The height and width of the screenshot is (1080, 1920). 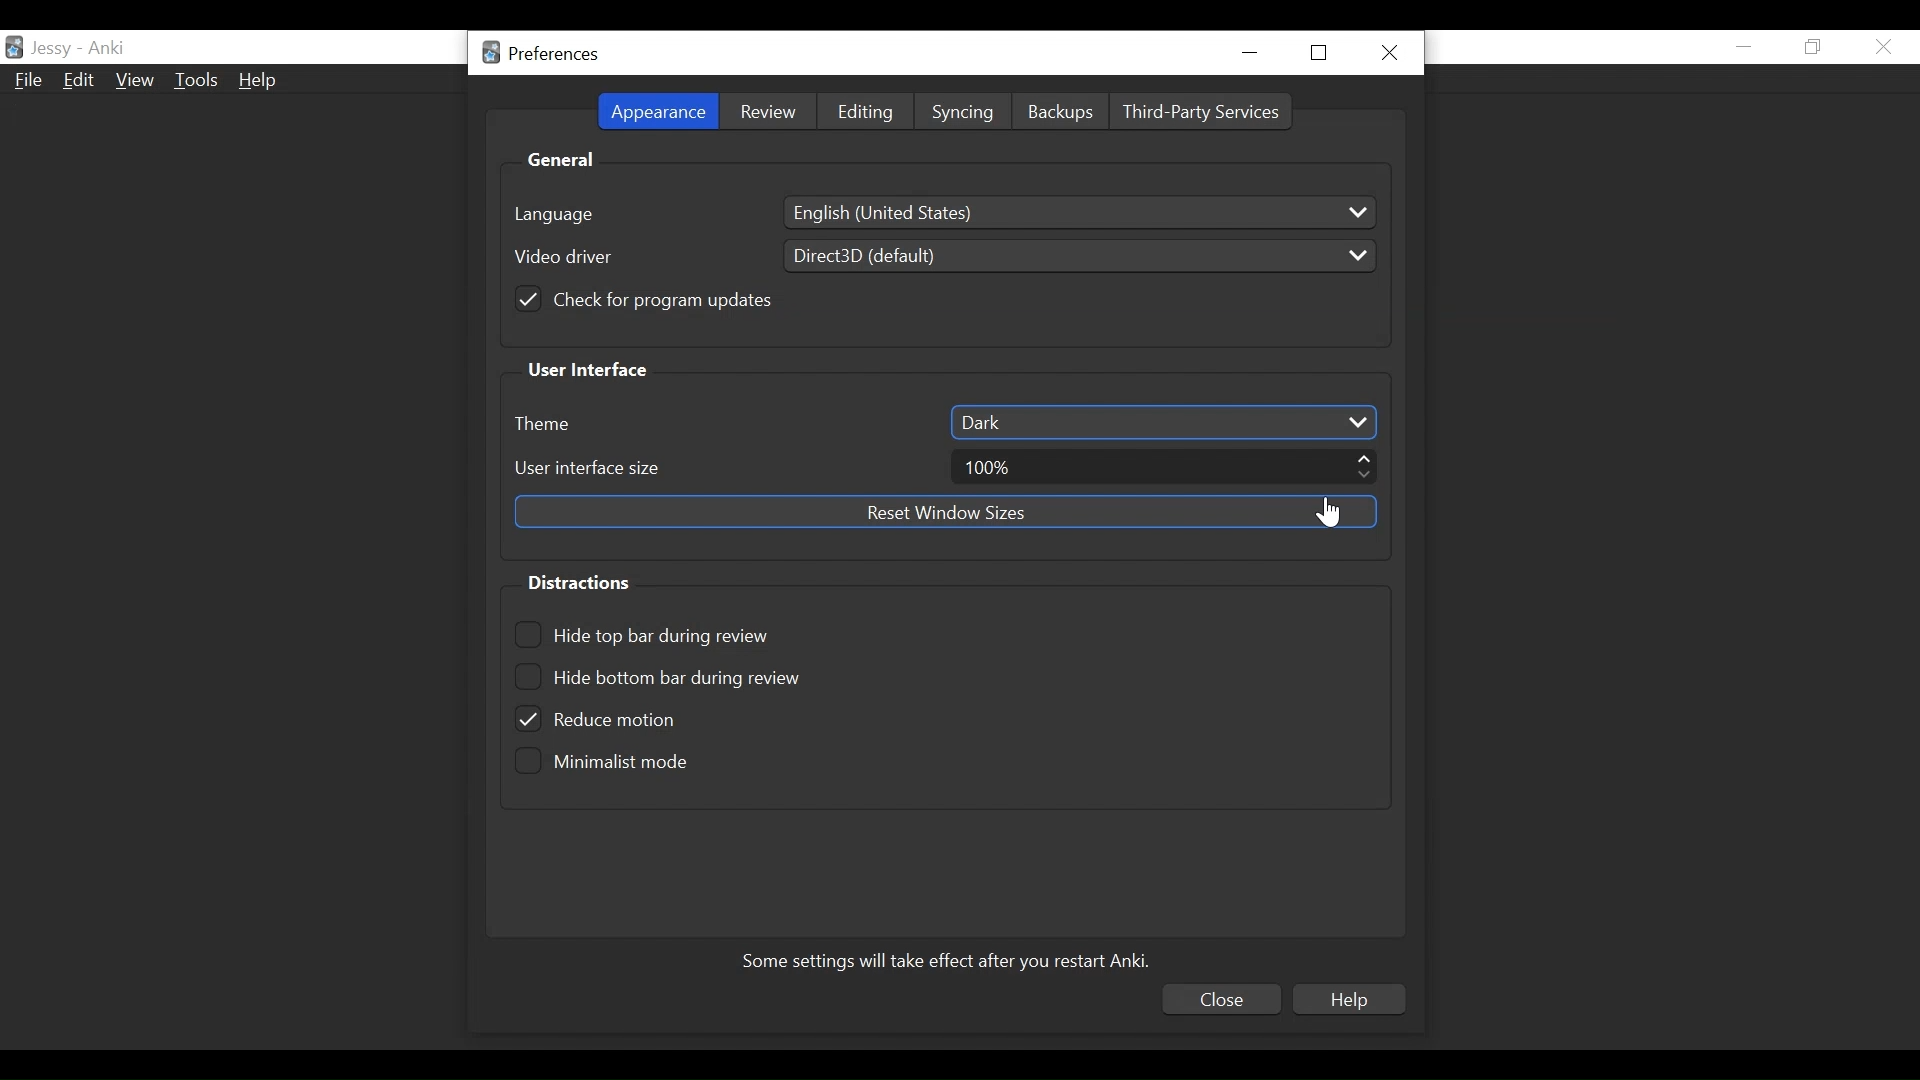 I want to click on Help, so click(x=260, y=80).